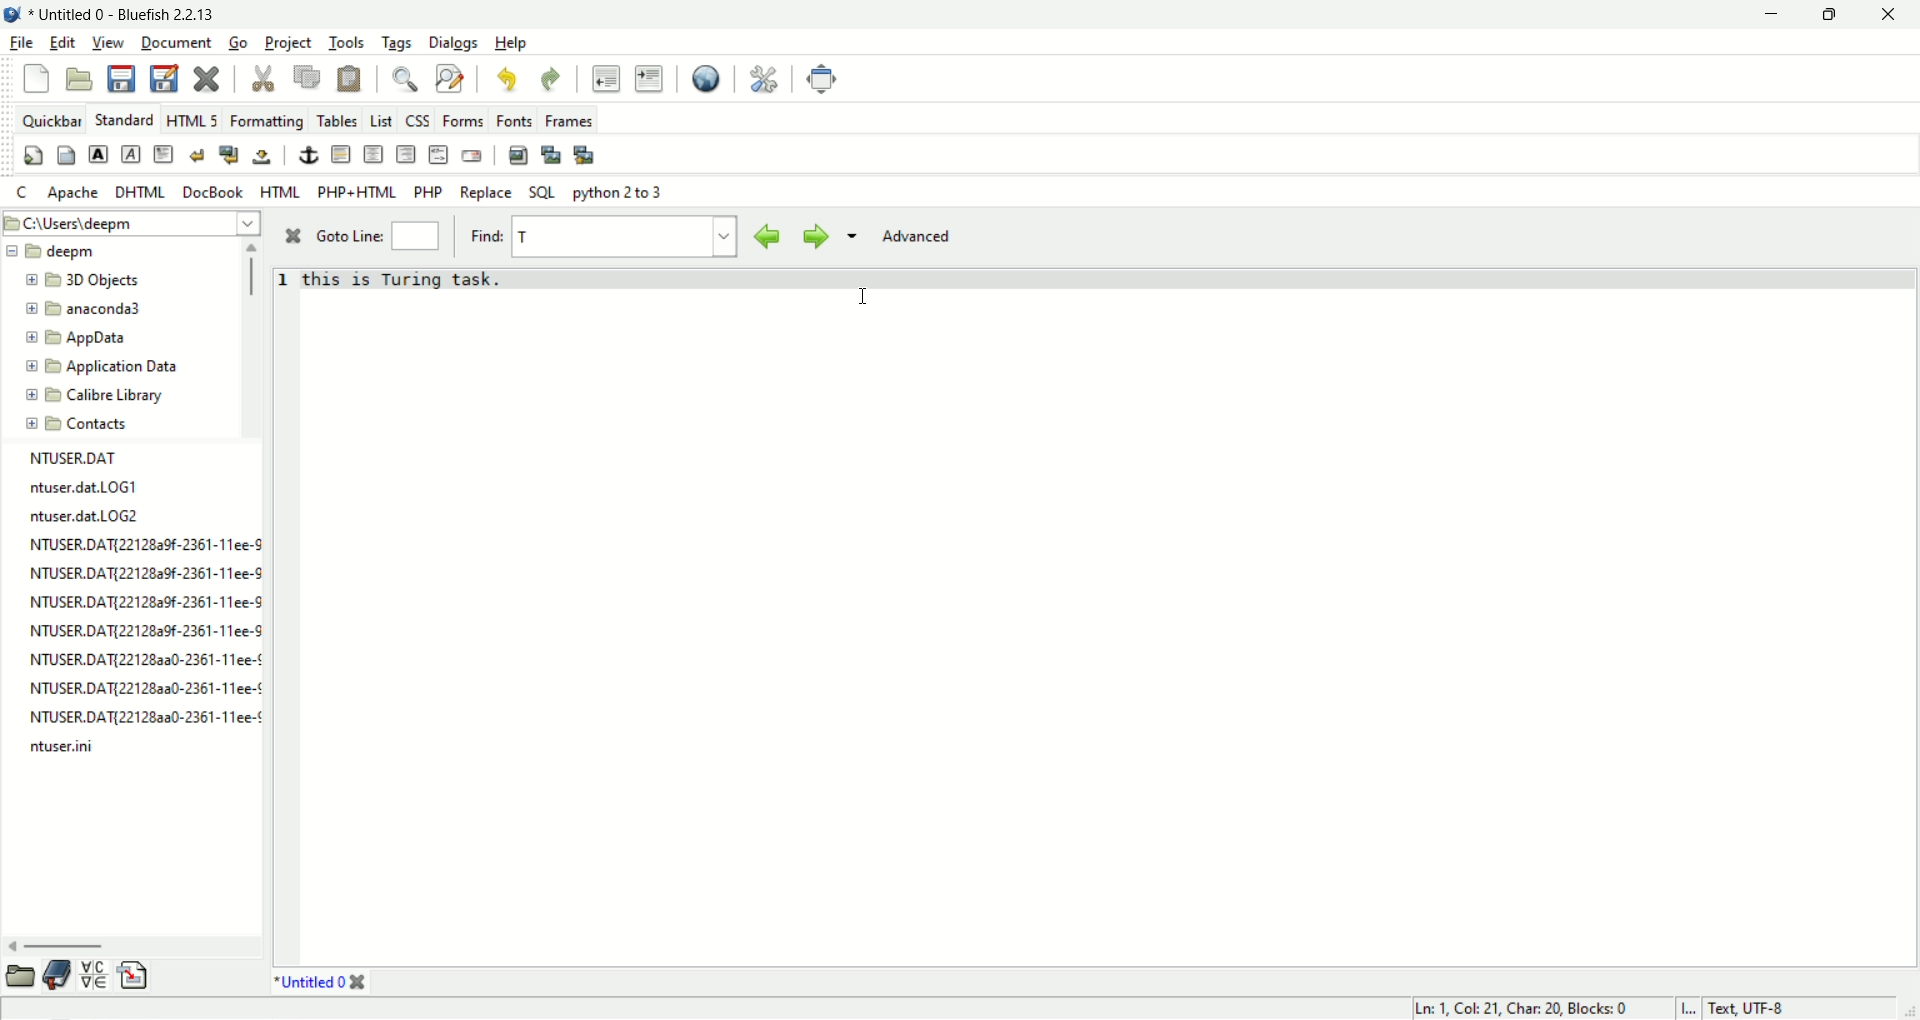 Image resolution: width=1920 pixels, height=1020 pixels. What do you see at coordinates (99, 154) in the screenshot?
I see `strong` at bounding box center [99, 154].